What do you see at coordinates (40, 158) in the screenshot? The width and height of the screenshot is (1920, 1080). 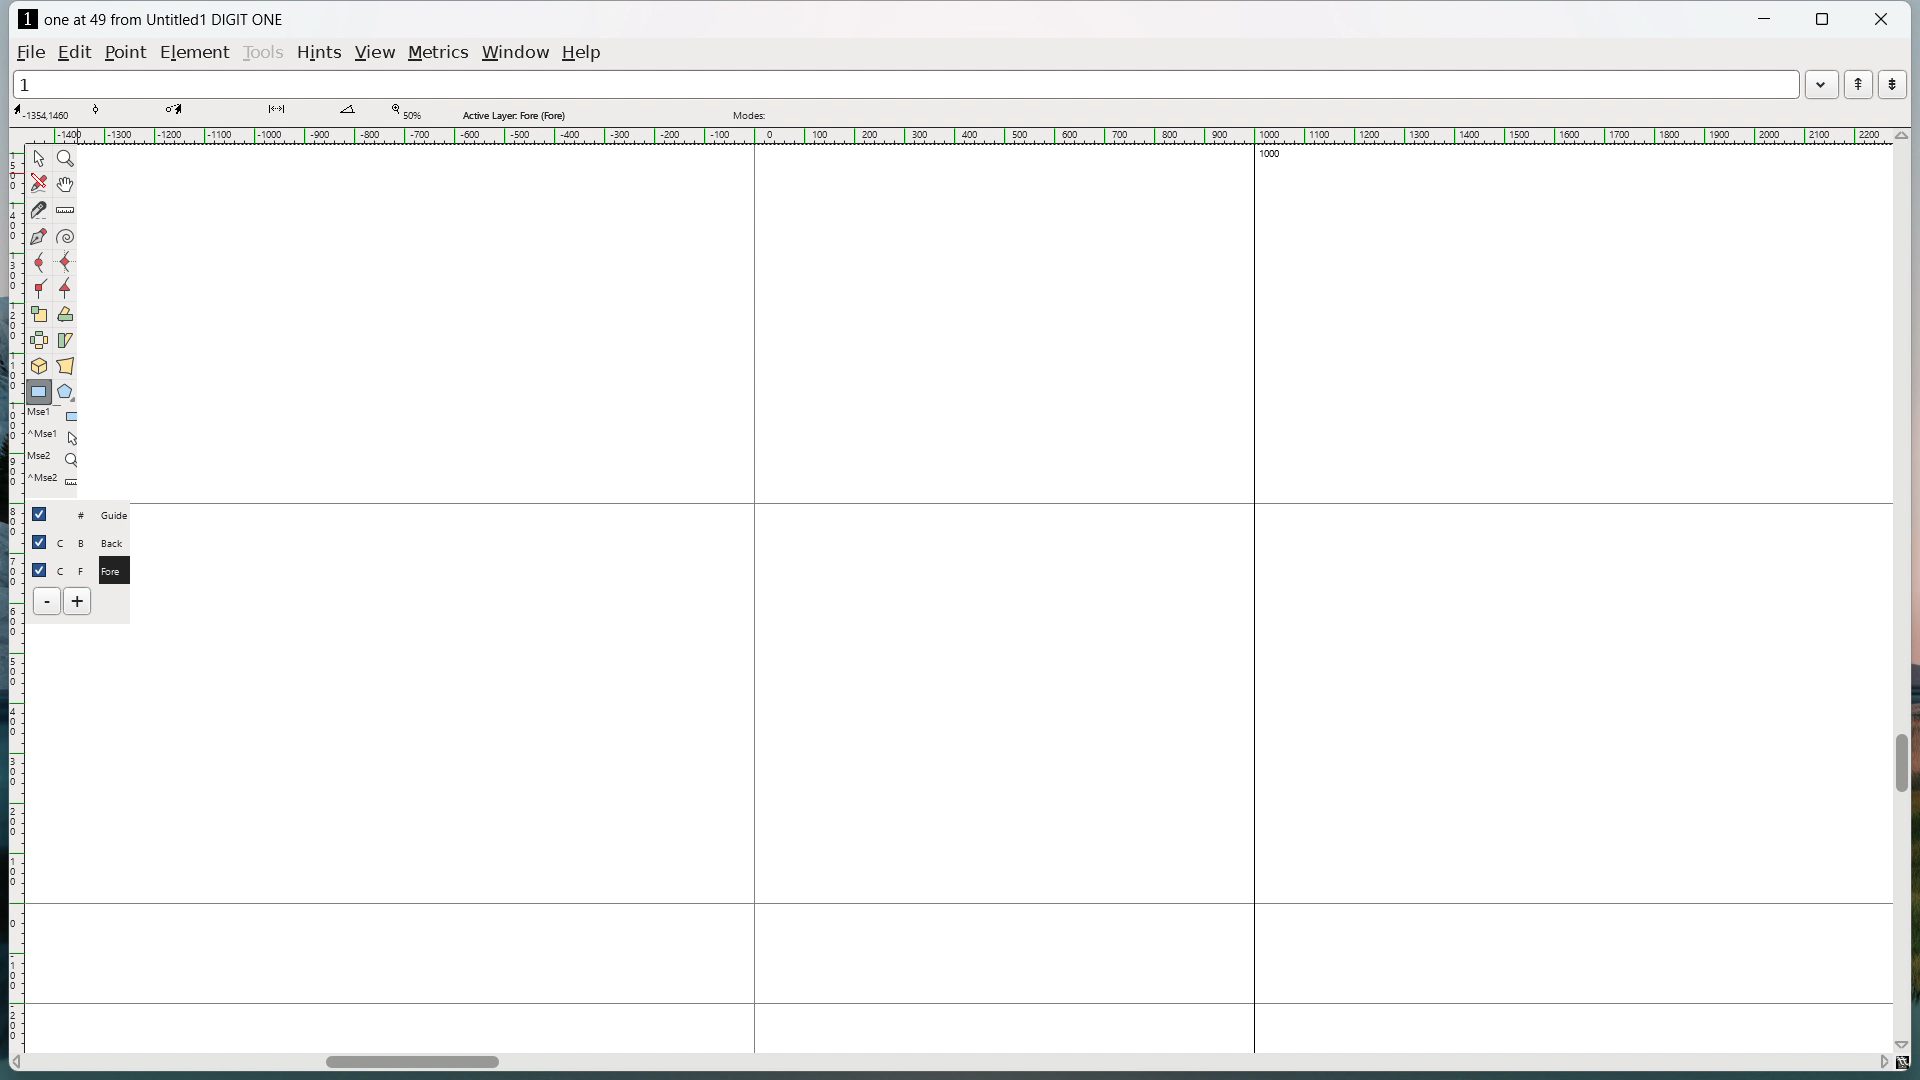 I see `pointer` at bounding box center [40, 158].